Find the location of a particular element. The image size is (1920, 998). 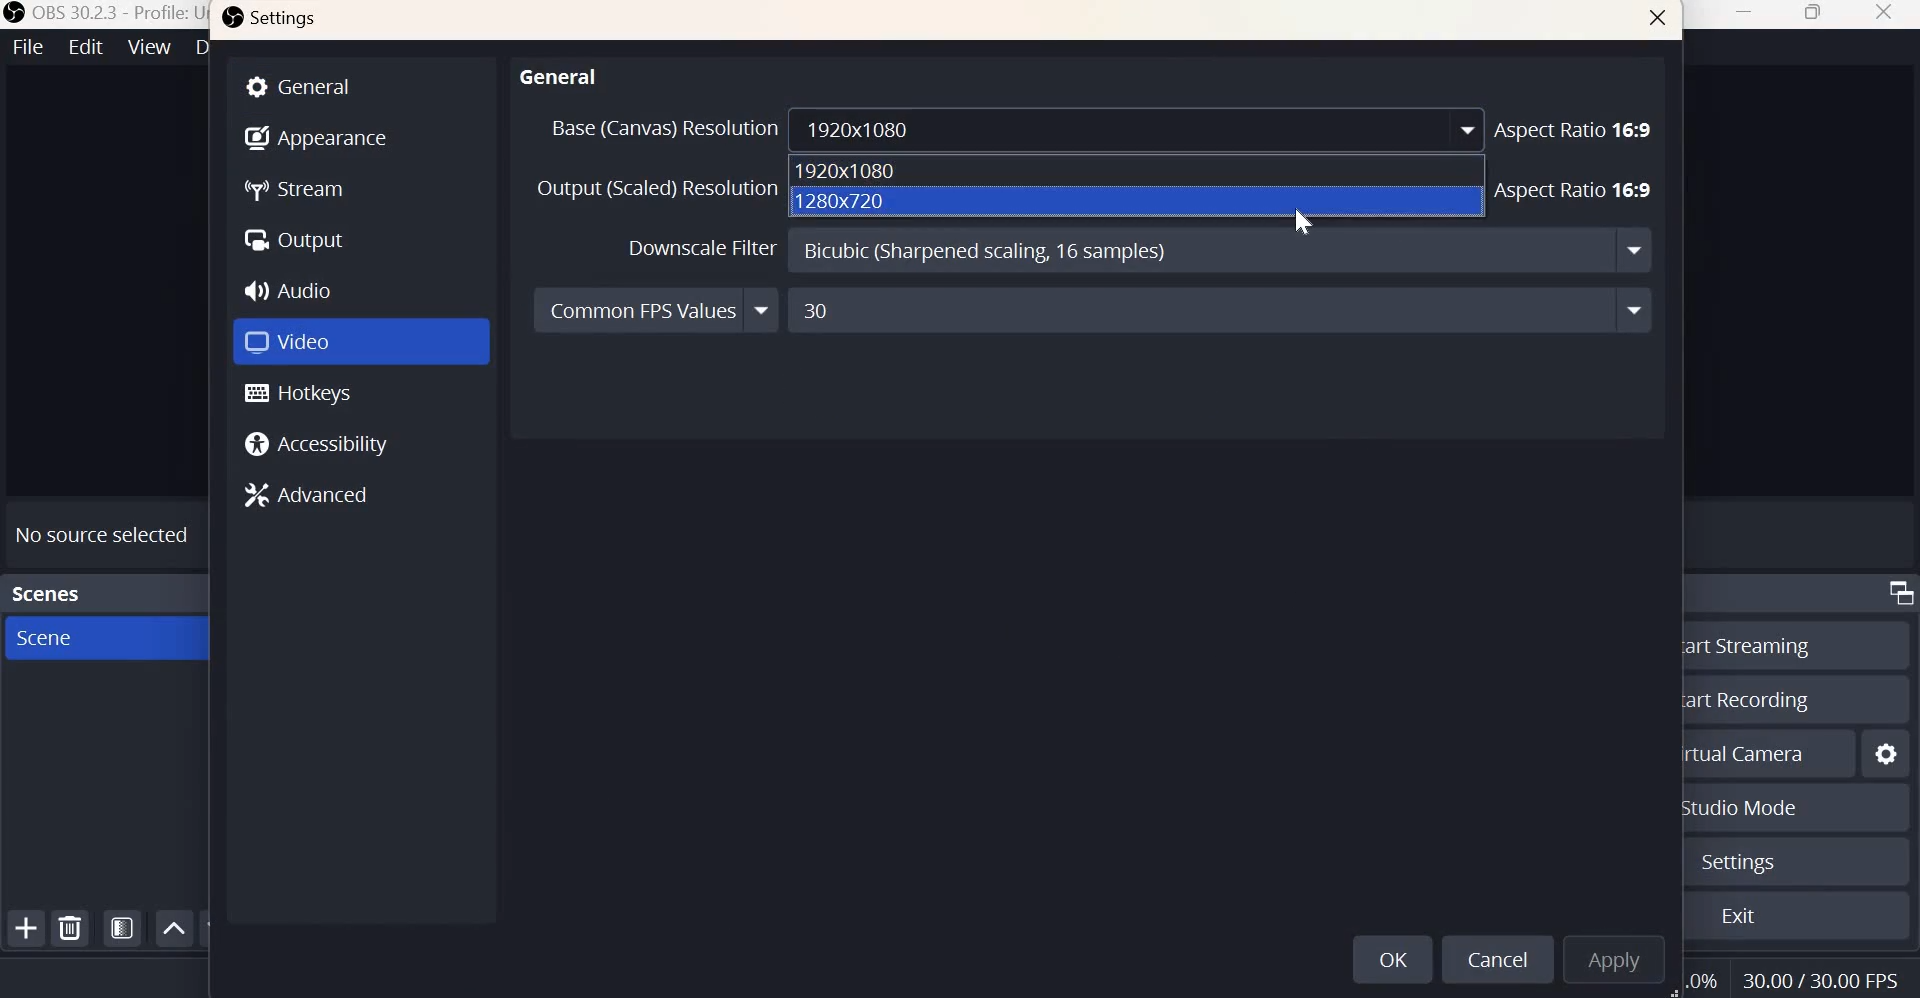

Output (scaled) Resolution is located at coordinates (657, 191).